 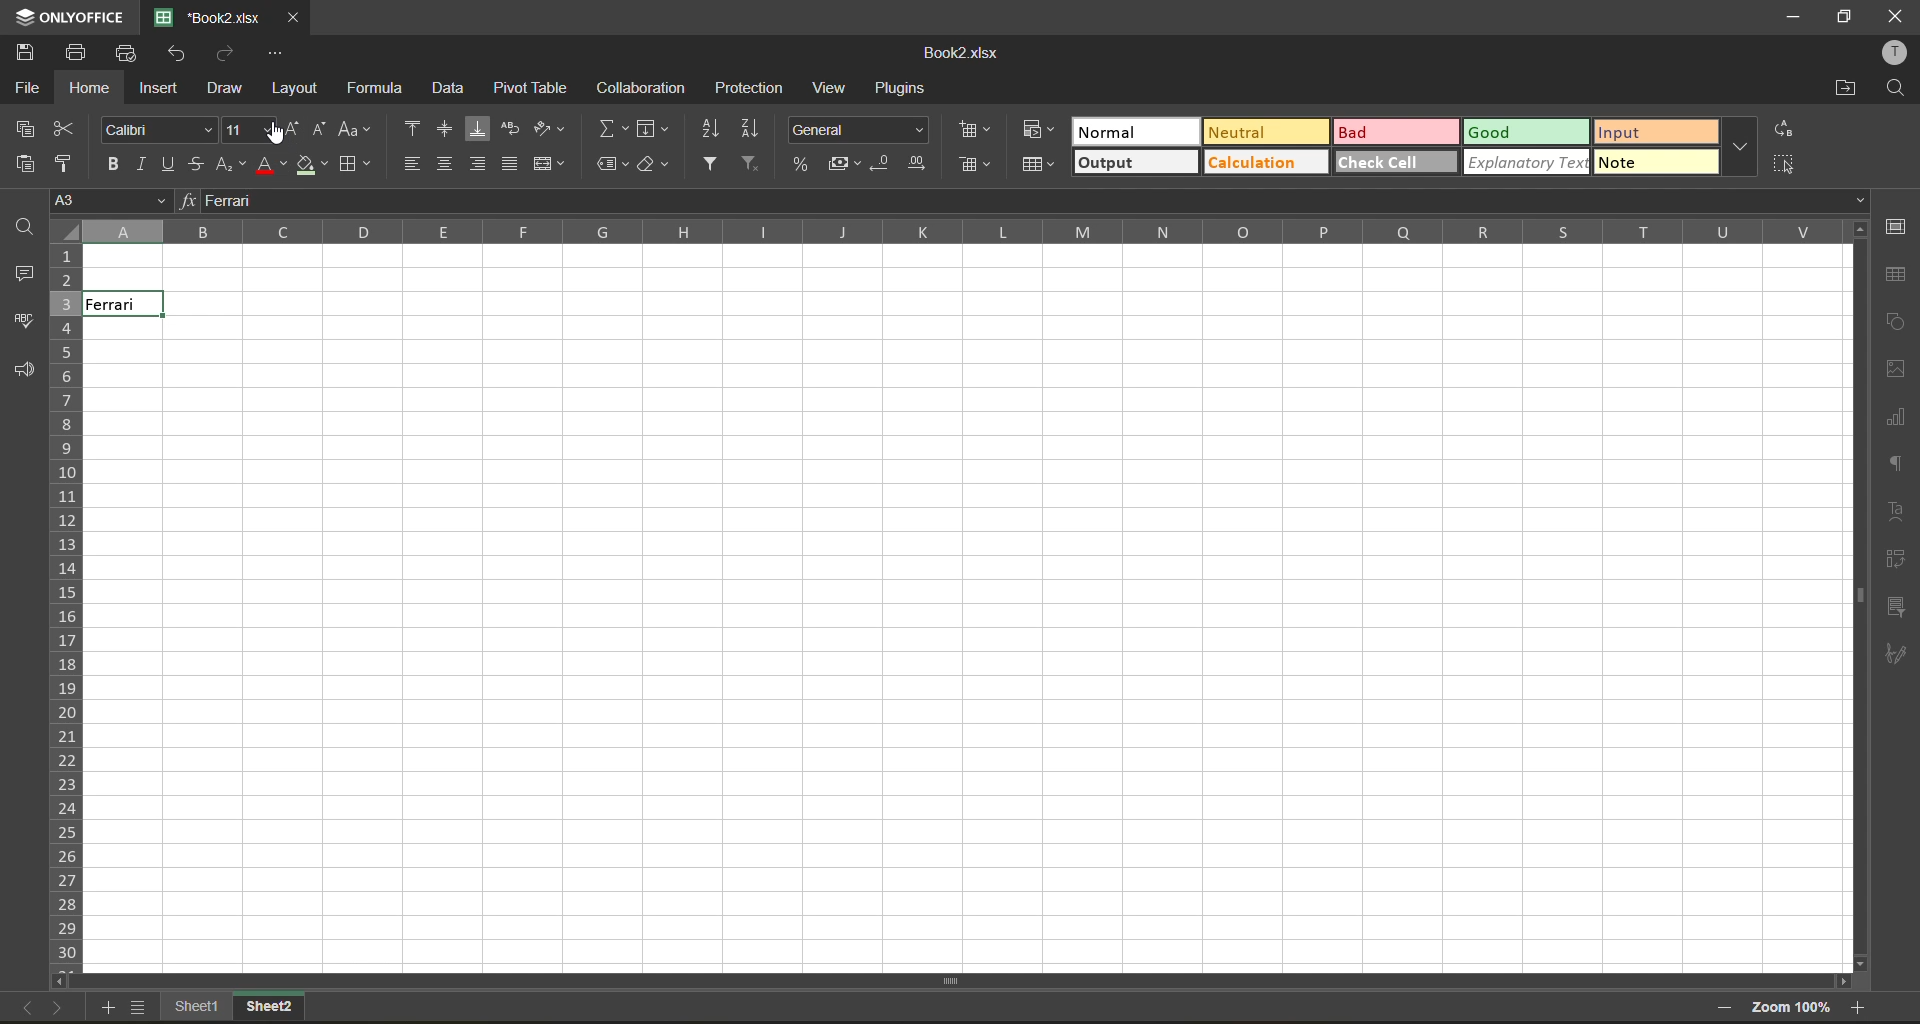 I want to click on quick print, so click(x=128, y=53).